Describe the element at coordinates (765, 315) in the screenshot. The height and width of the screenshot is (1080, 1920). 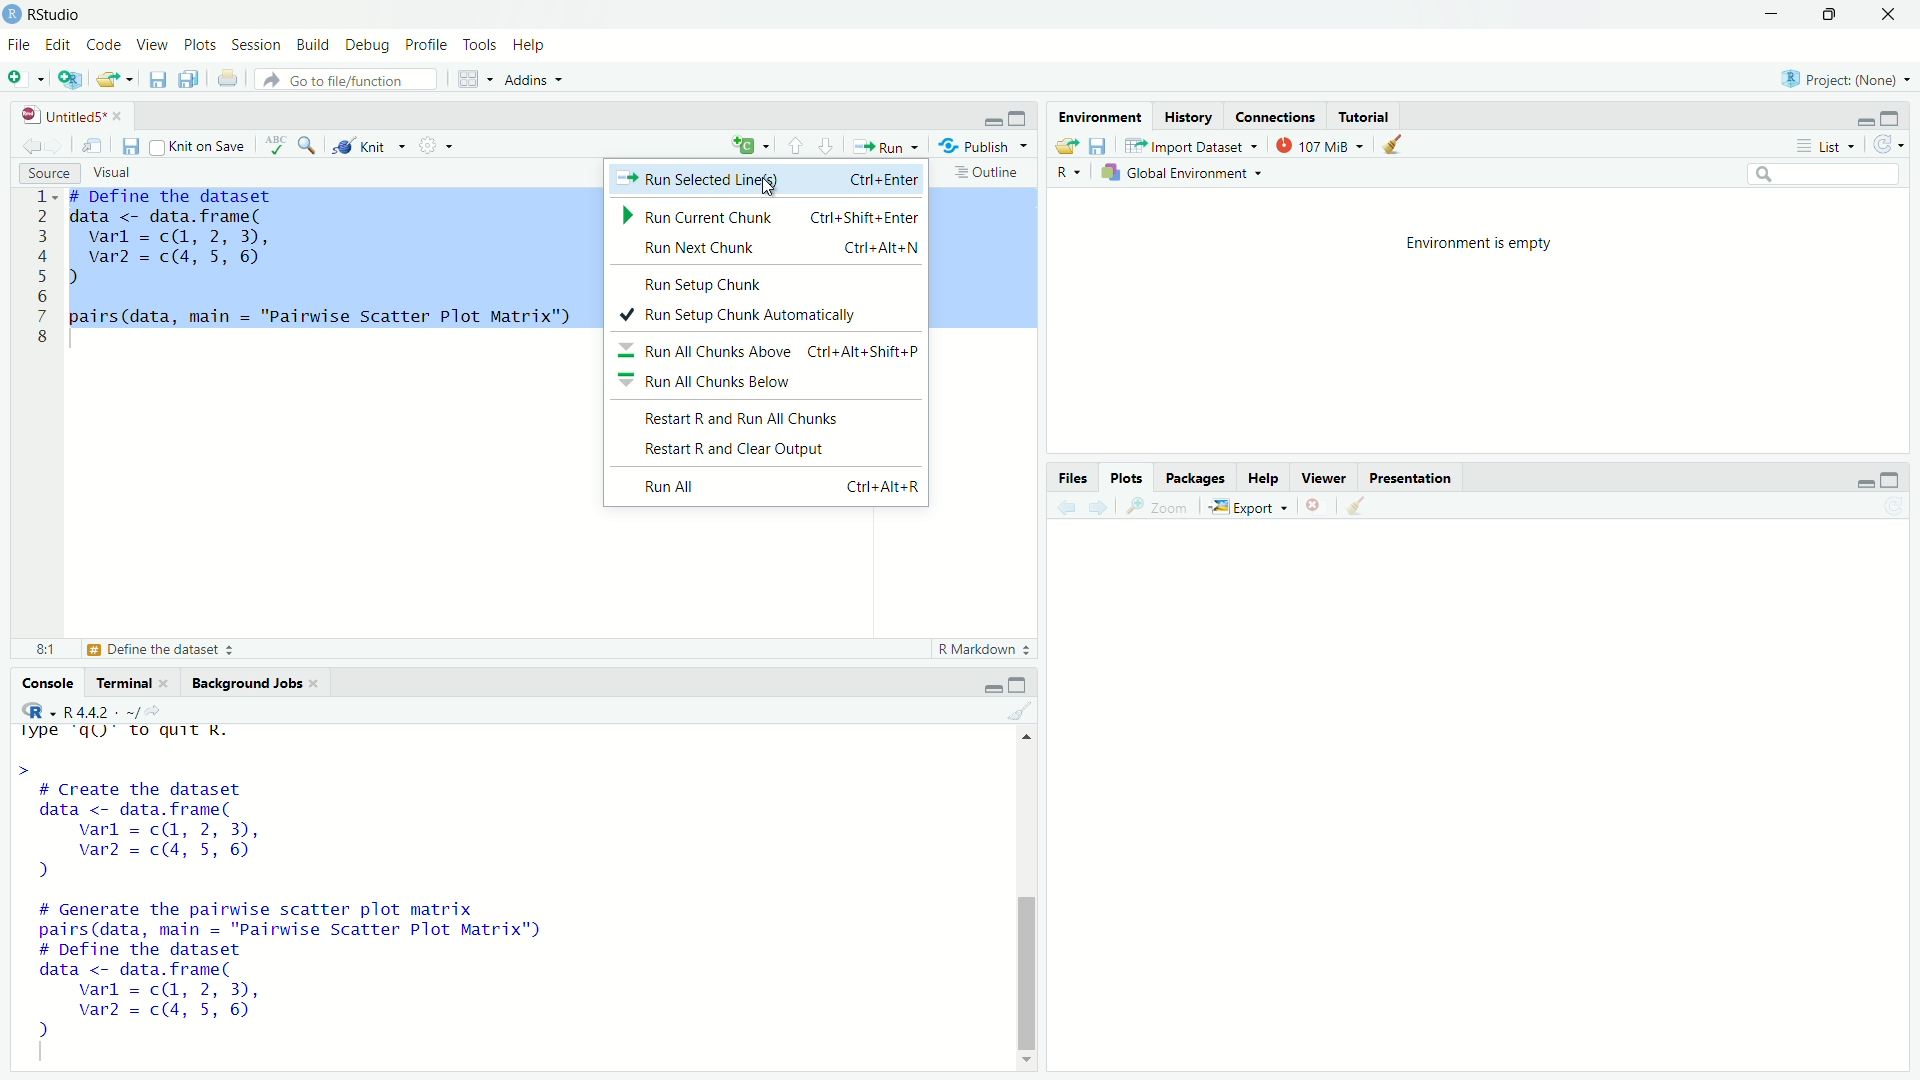
I see `+ Run Setup Chunk Automatically` at that location.